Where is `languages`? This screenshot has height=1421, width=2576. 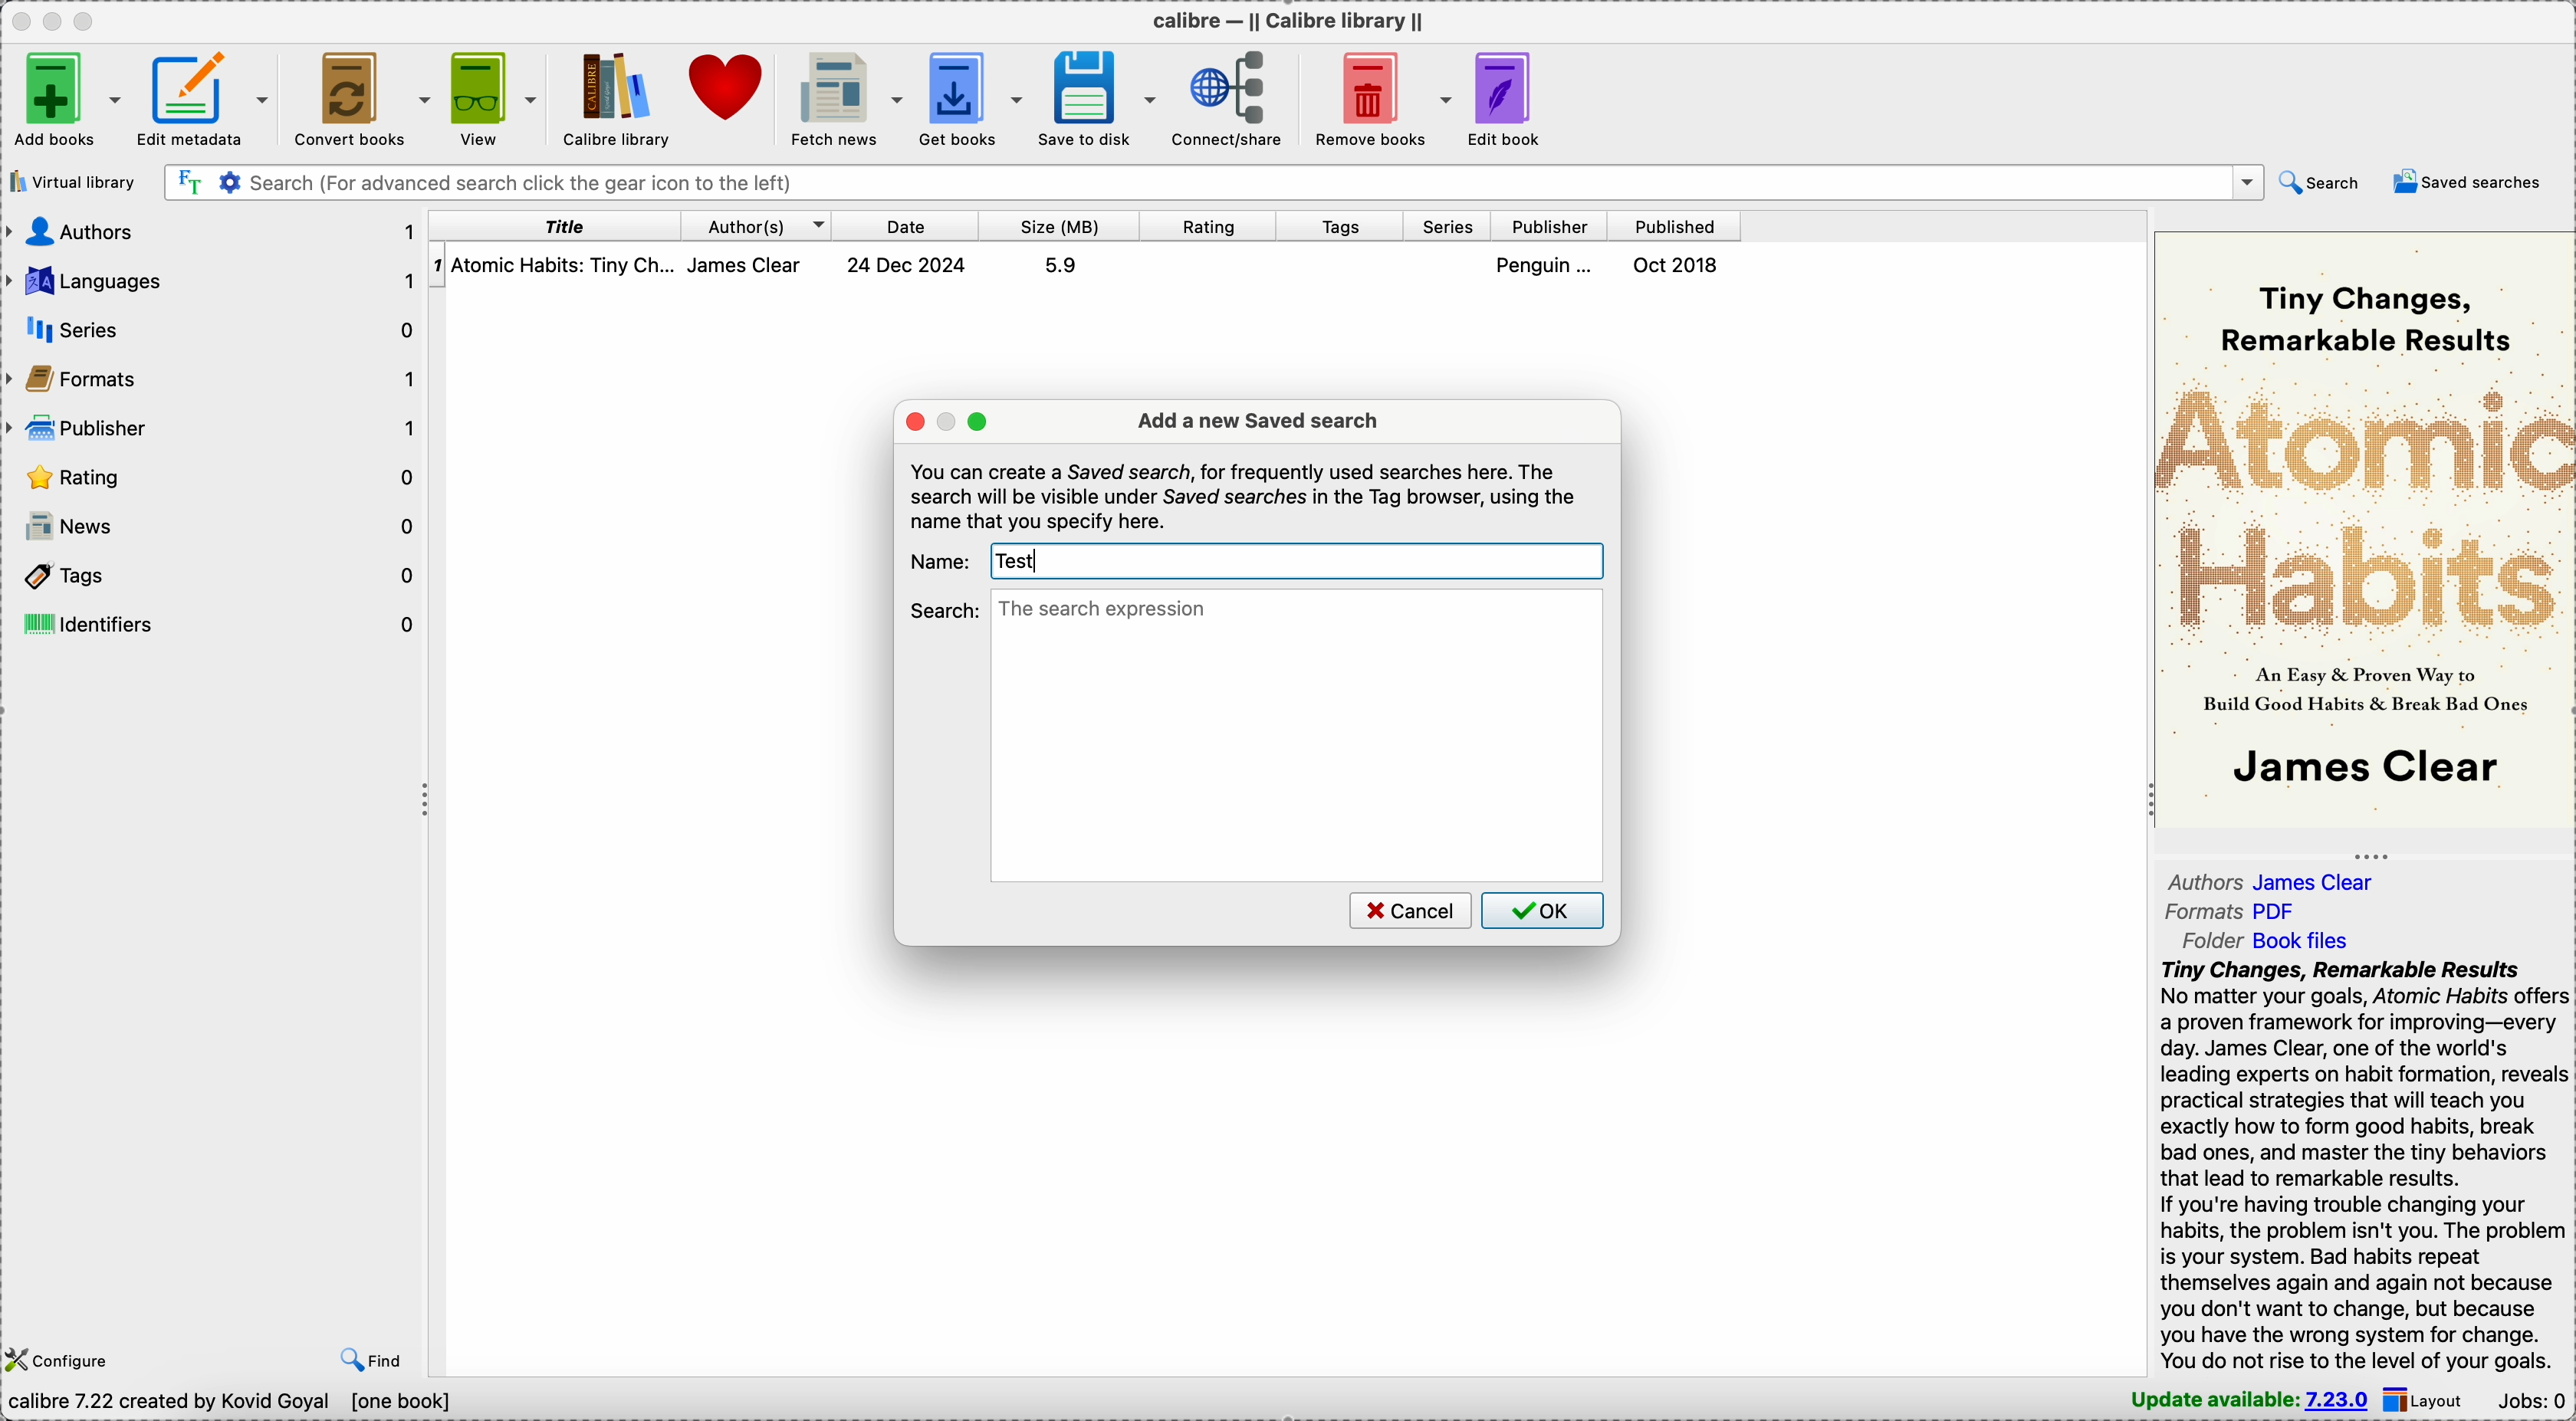 languages is located at coordinates (213, 281).